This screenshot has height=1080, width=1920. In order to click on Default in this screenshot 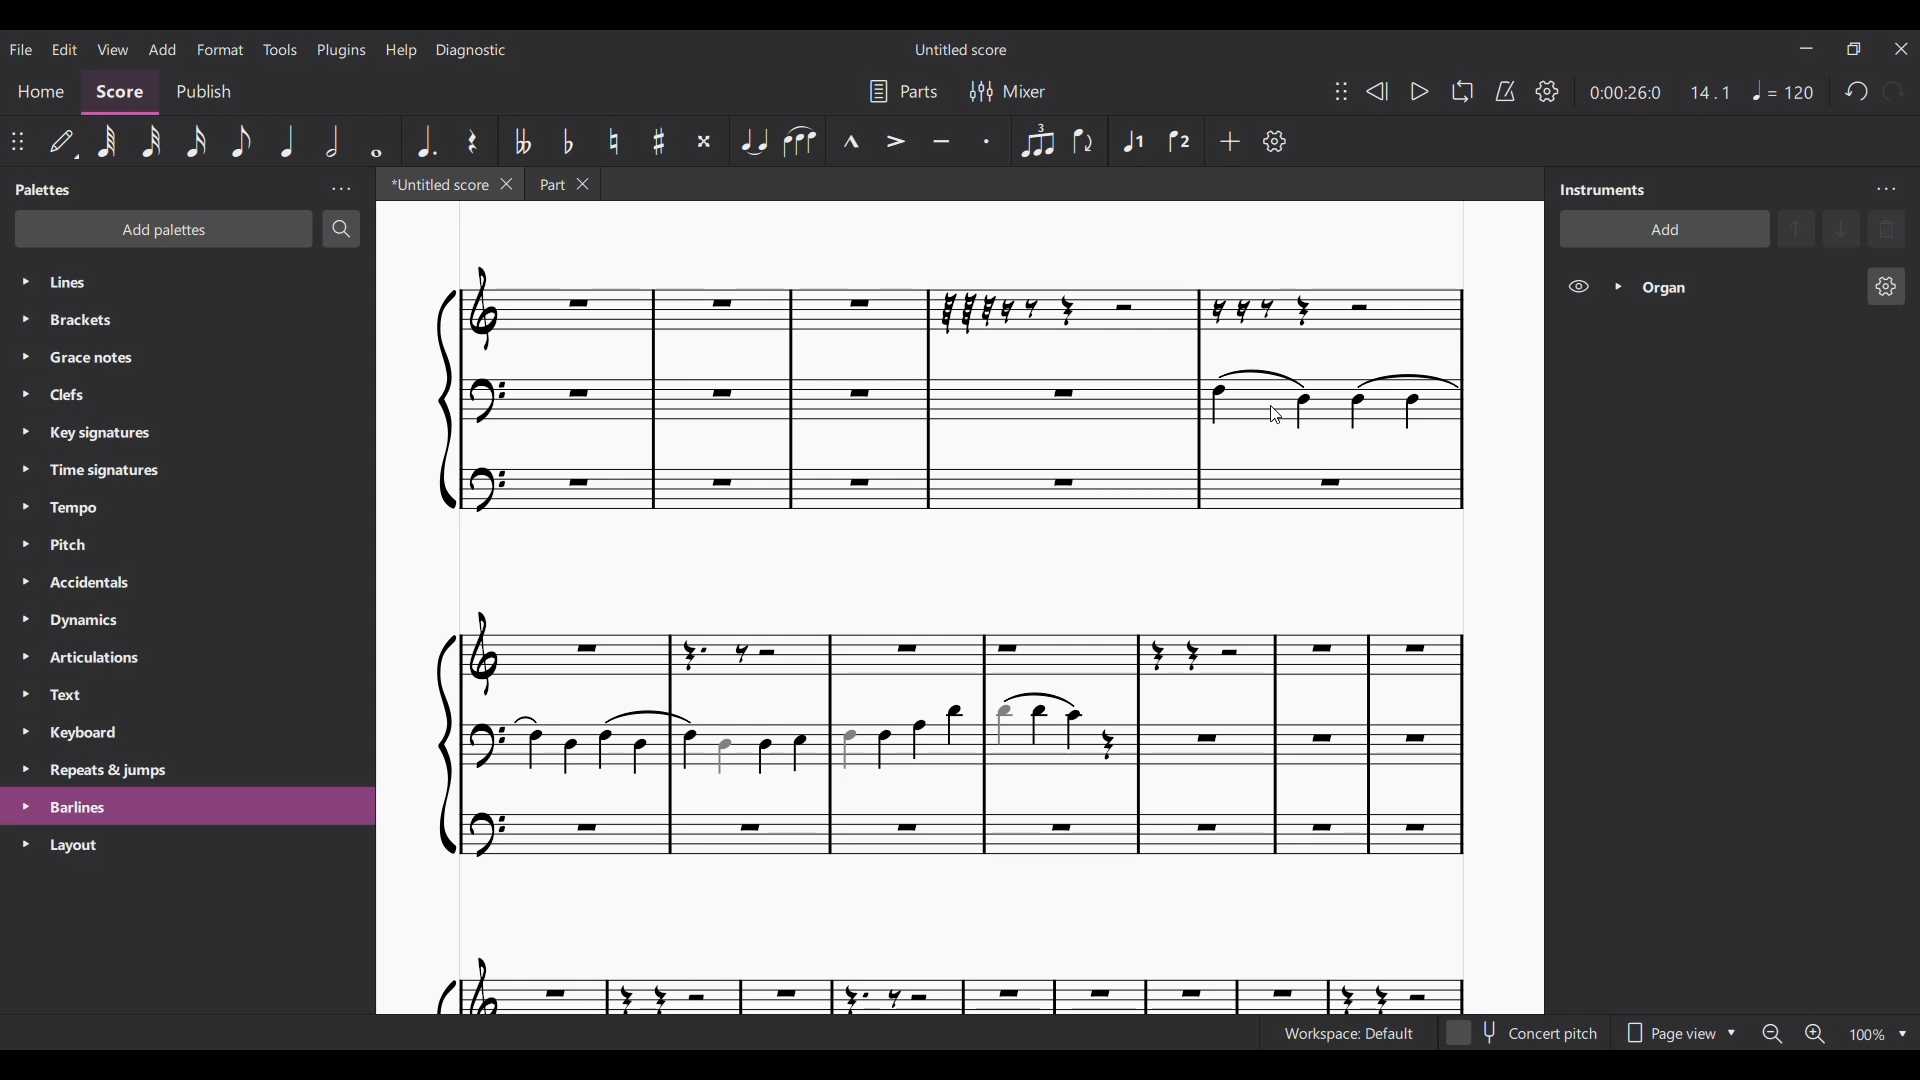, I will do `click(62, 140)`.